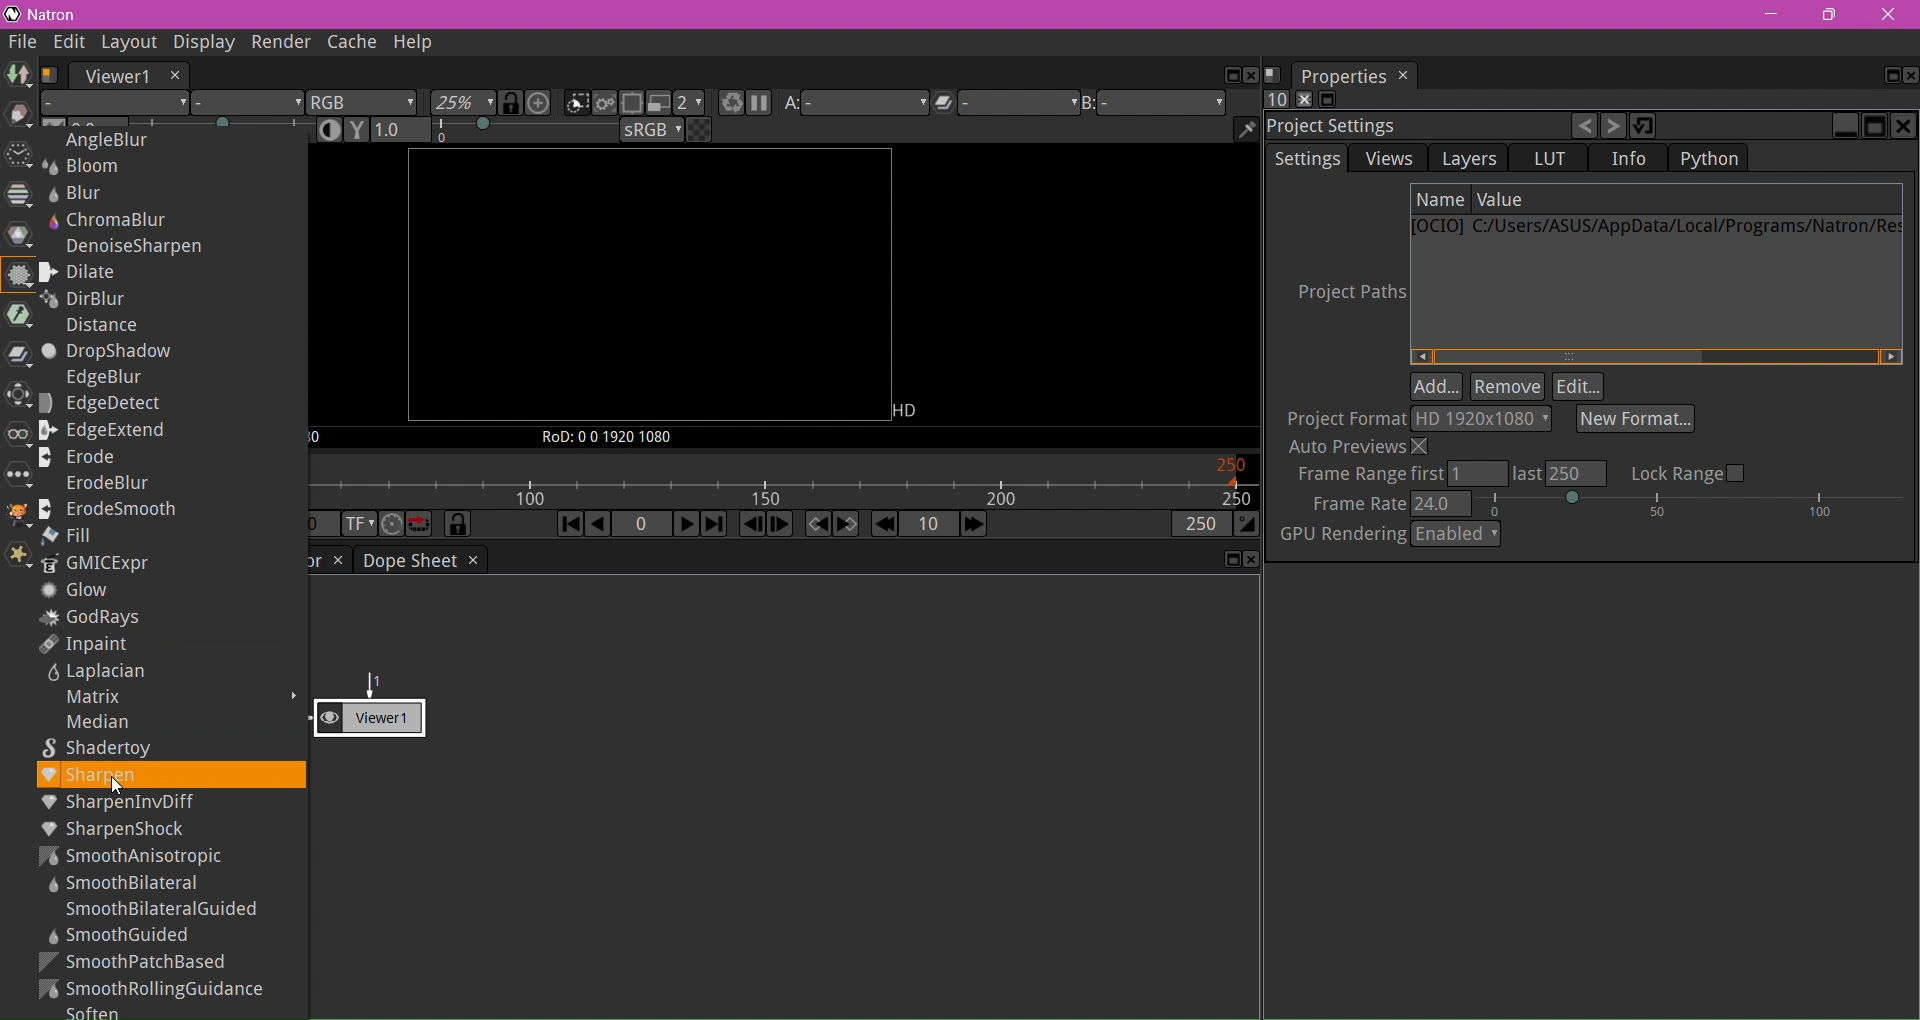  What do you see at coordinates (93, 618) in the screenshot?
I see `GodRays` at bounding box center [93, 618].